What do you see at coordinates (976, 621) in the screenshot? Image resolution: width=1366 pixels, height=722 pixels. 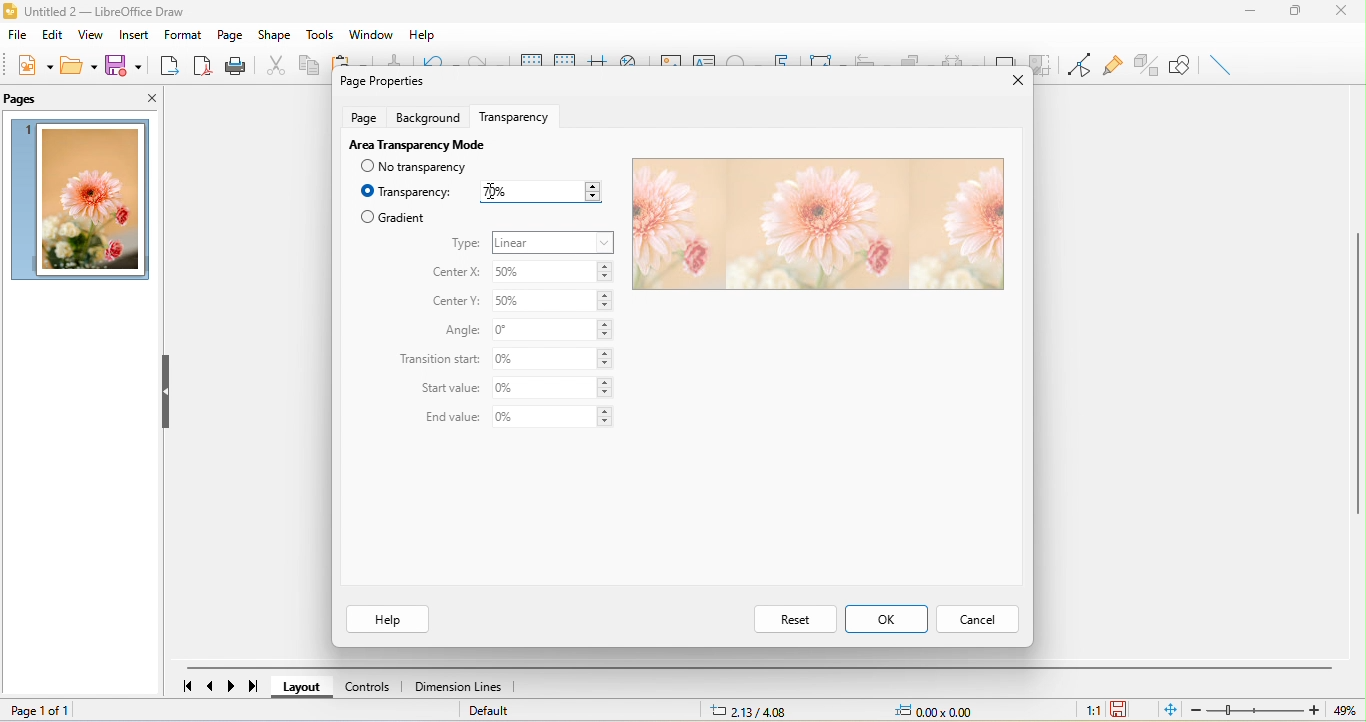 I see `cancel` at bounding box center [976, 621].